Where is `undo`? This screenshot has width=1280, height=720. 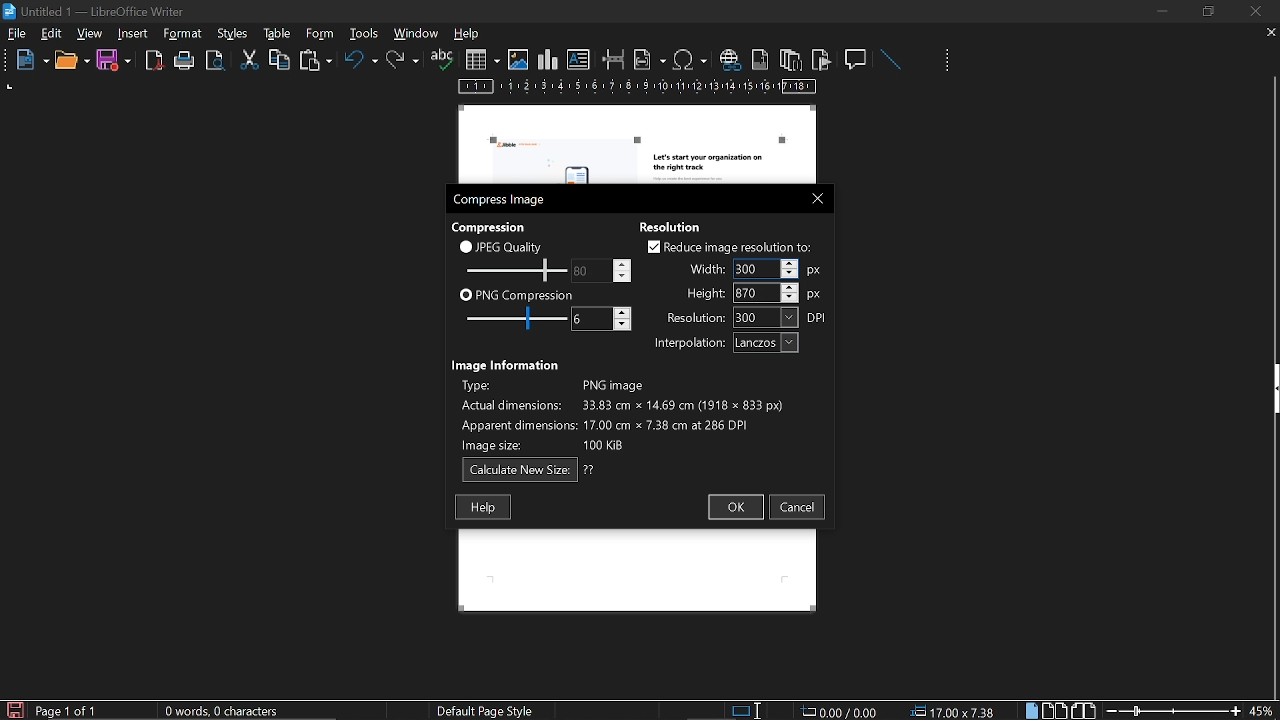 undo is located at coordinates (361, 63).